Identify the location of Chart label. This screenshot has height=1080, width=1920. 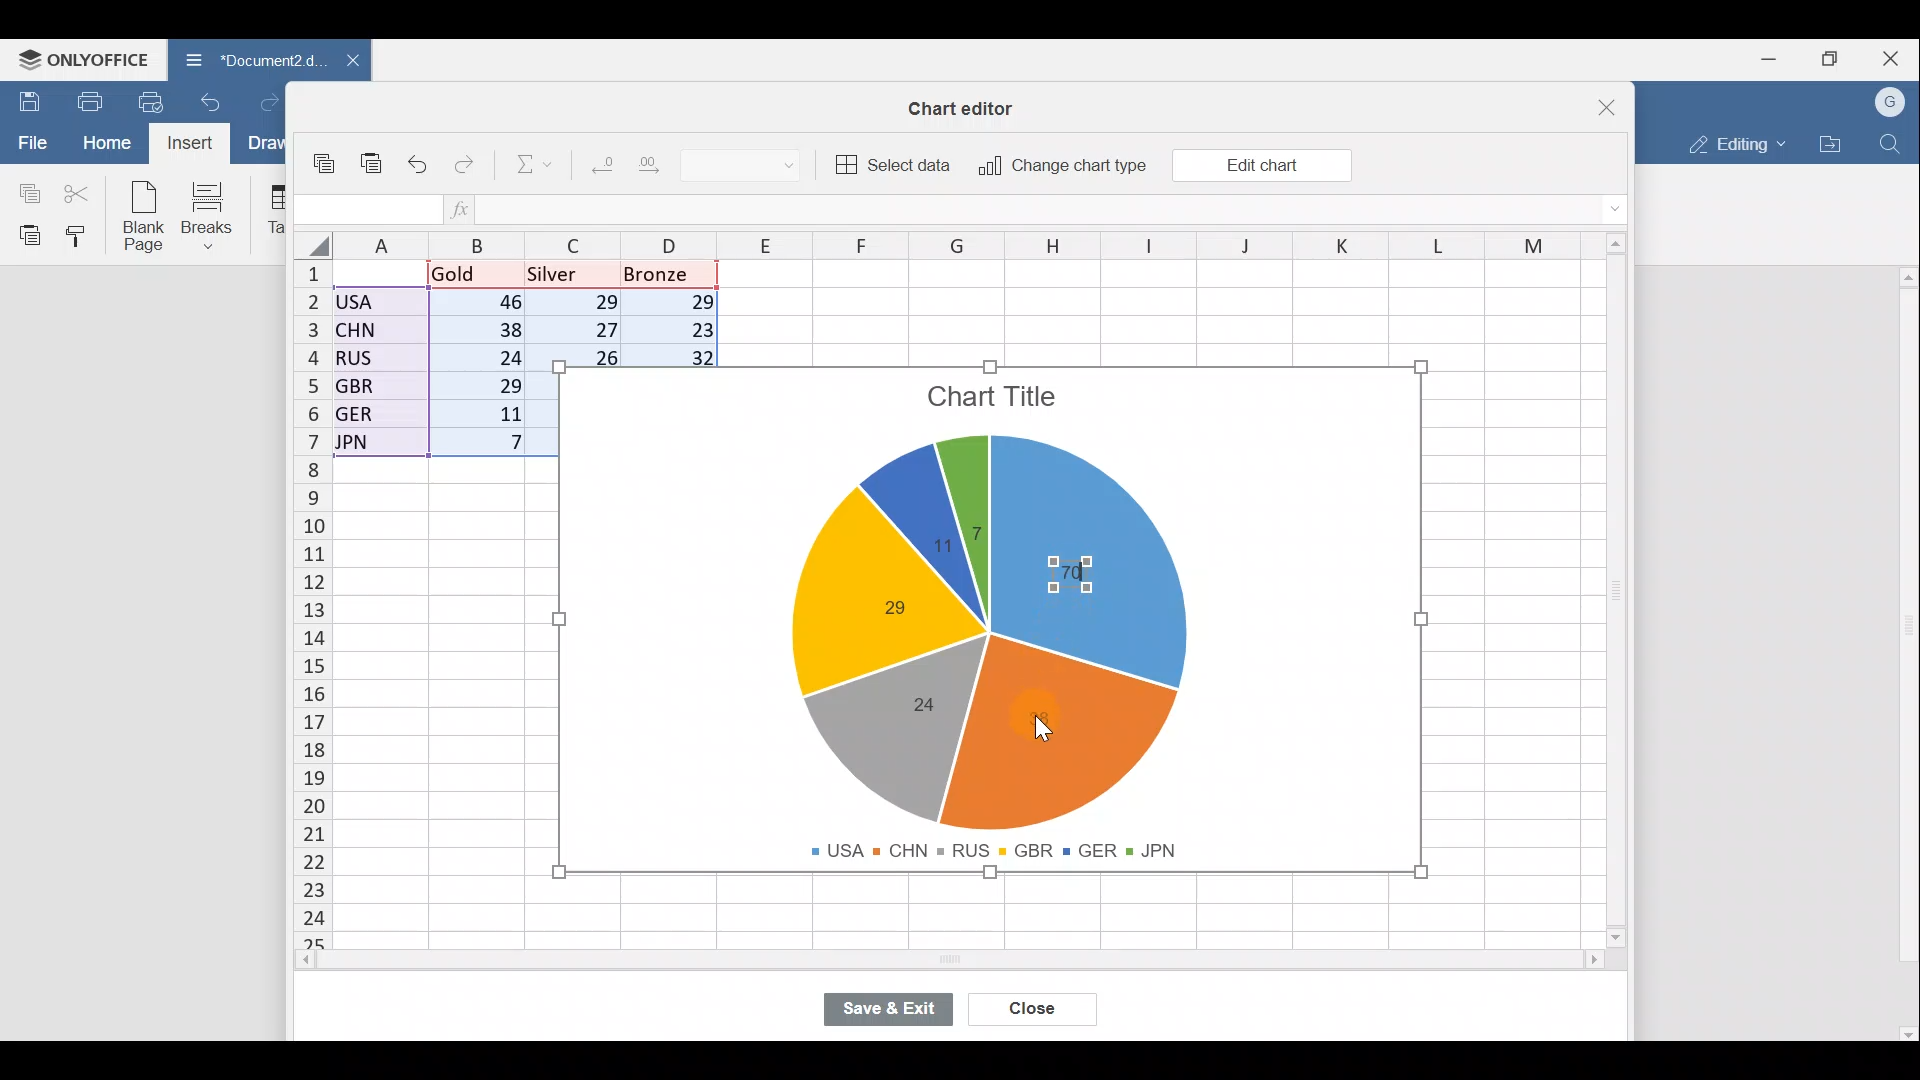
(1088, 577).